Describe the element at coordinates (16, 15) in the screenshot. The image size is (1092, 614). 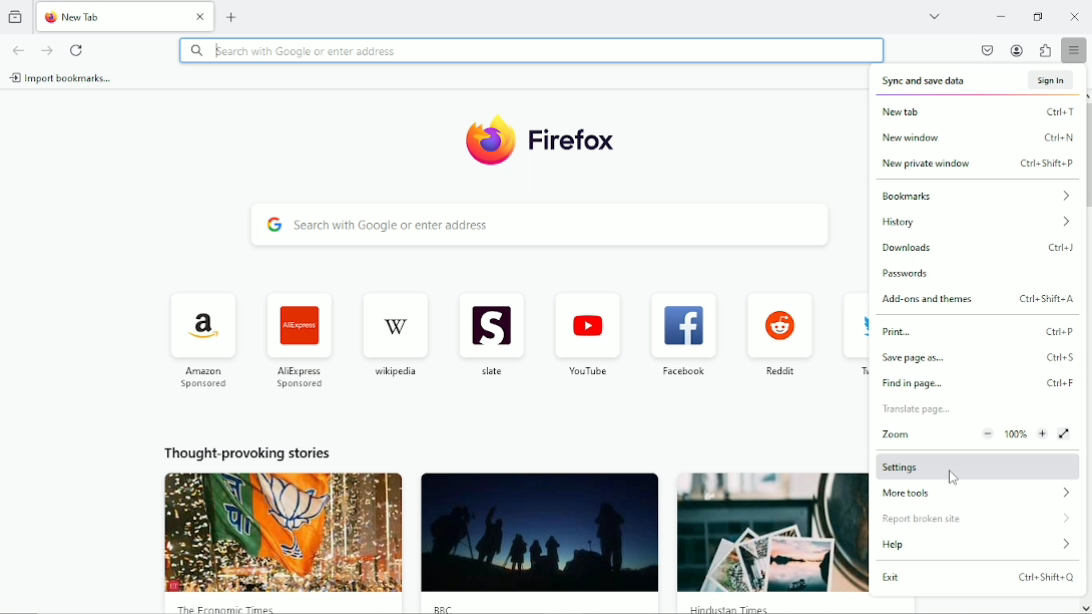
I see `view recent browsing` at that location.